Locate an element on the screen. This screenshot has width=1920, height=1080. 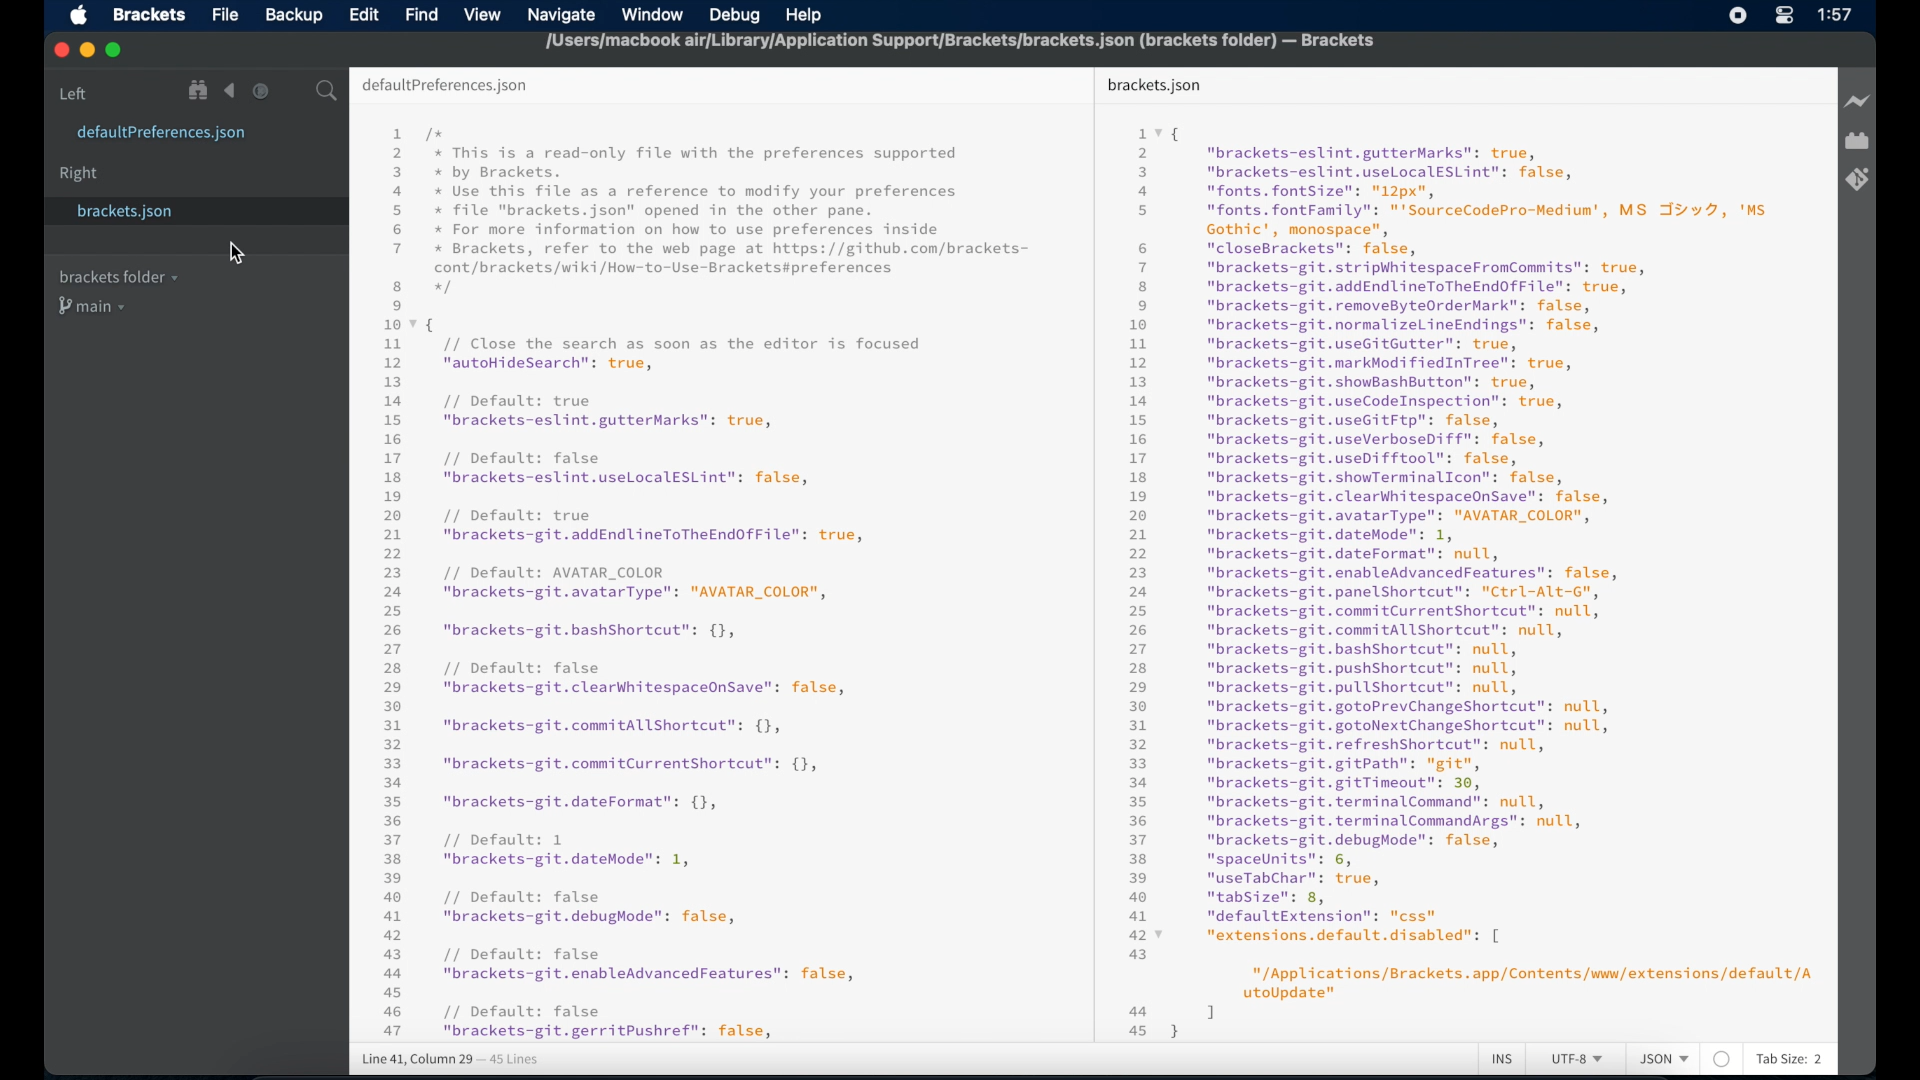
brackets json is located at coordinates (1154, 85).